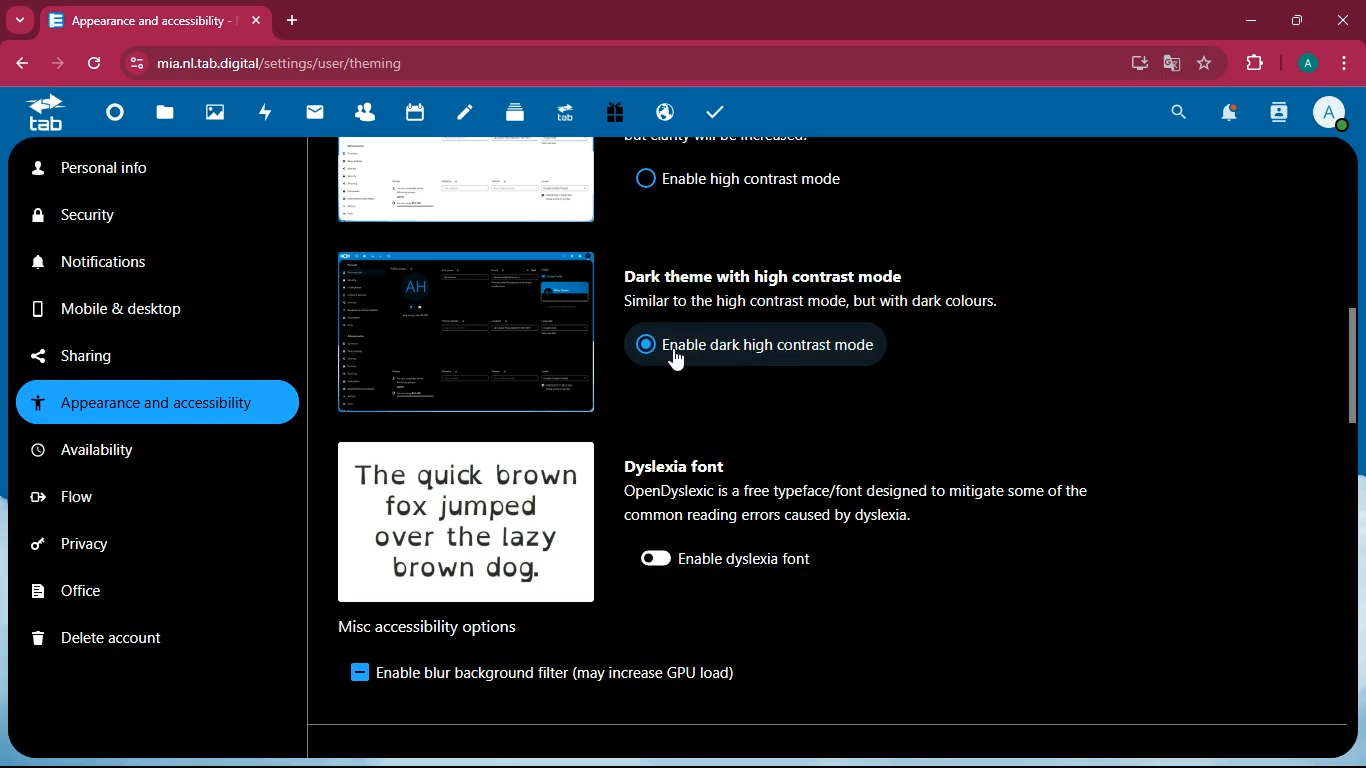 This screenshot has height=768, width=1366. What do you see at coordinates (463, 62) in the screenshot?
I see `url` at bounding box center [463, 62].